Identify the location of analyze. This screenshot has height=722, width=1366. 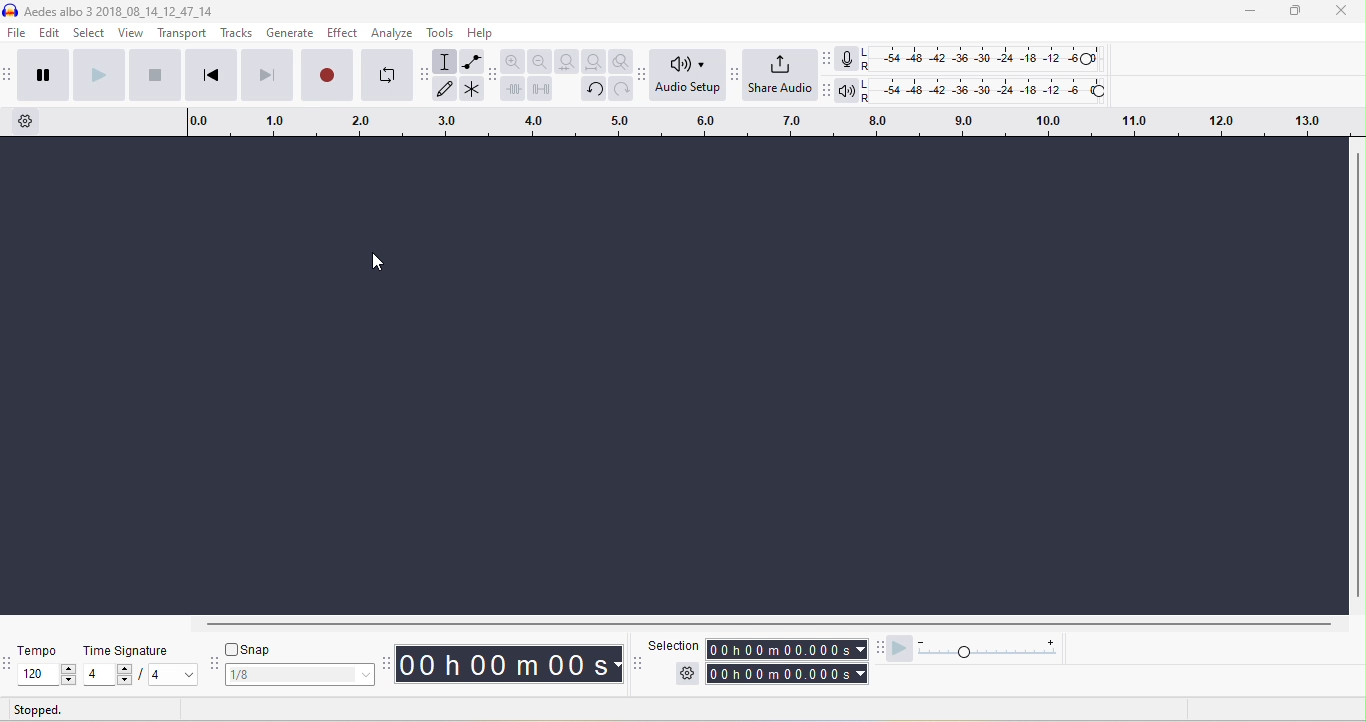
(392, 32).